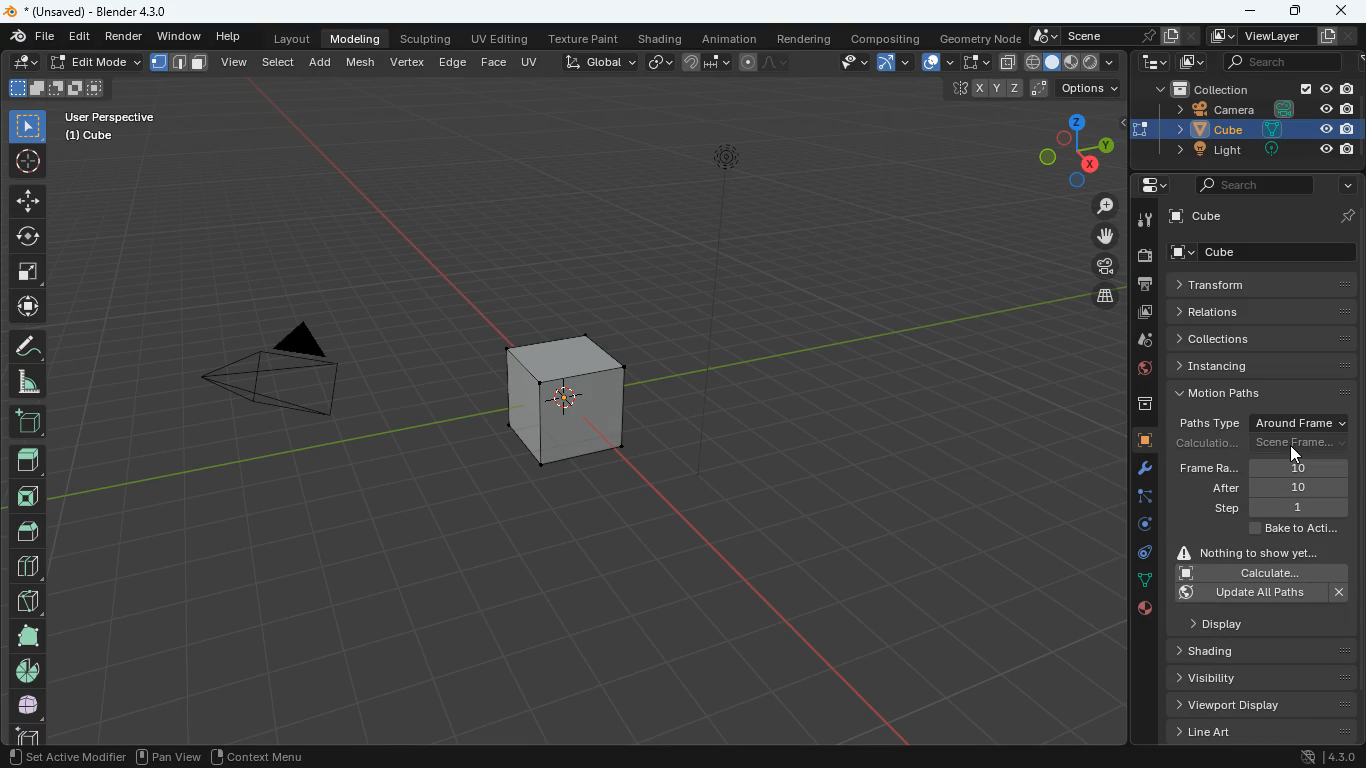  Describe the element at coordinates (733, 39) in the screenshot. I see `animation` at that location.